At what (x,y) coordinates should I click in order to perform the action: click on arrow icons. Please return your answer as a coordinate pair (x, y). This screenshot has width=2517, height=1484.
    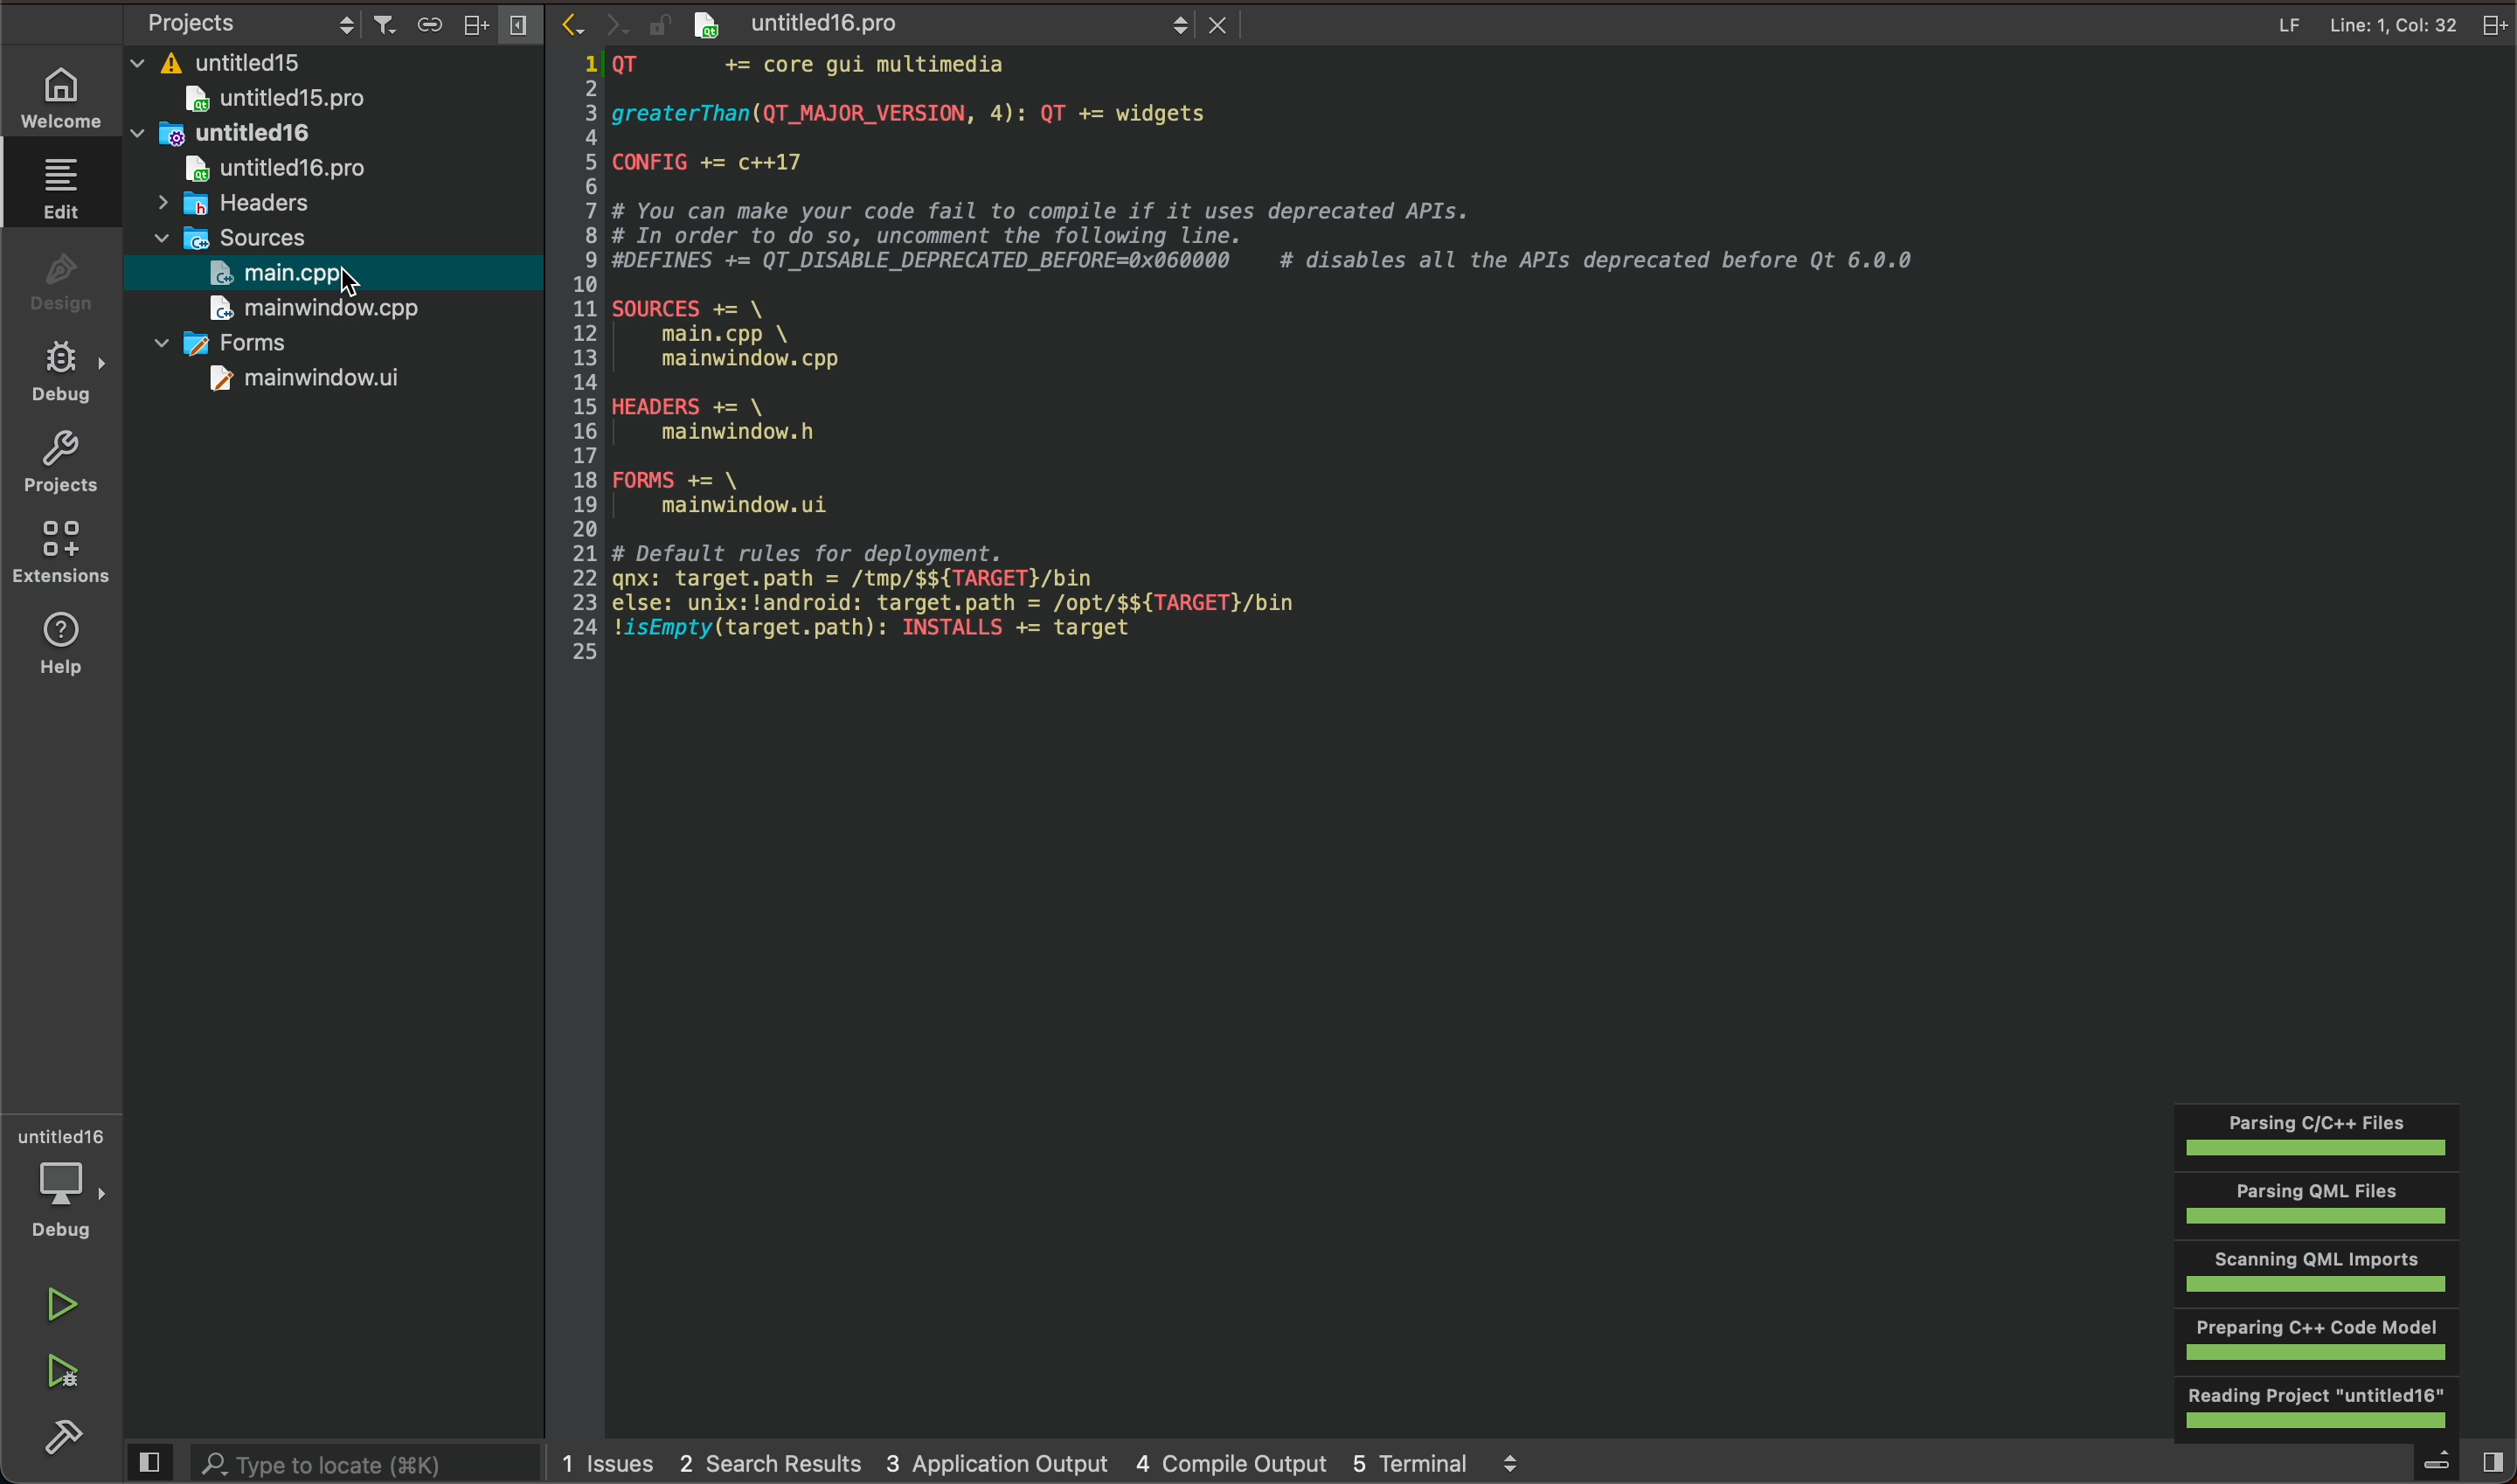
    Looking at the image, I should click on (593, 22).